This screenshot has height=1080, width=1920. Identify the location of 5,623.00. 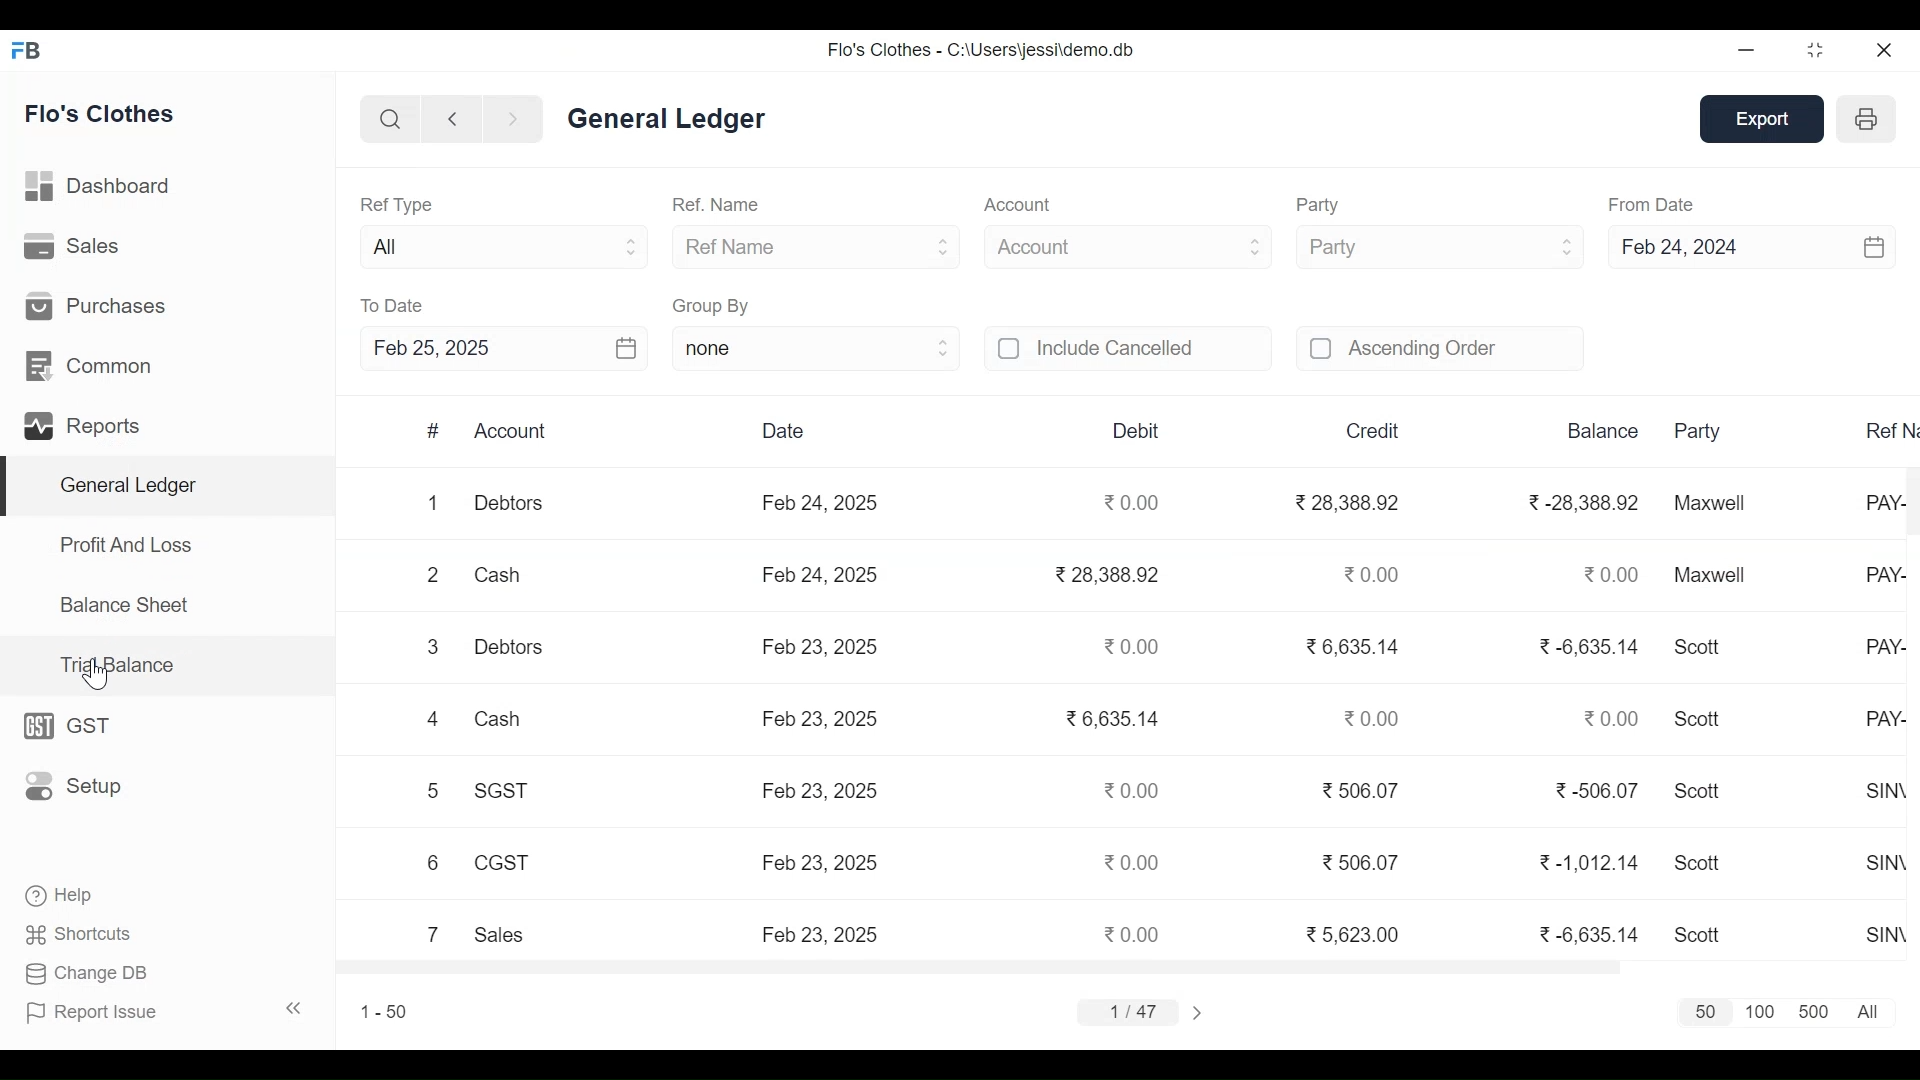
(1352, 933).